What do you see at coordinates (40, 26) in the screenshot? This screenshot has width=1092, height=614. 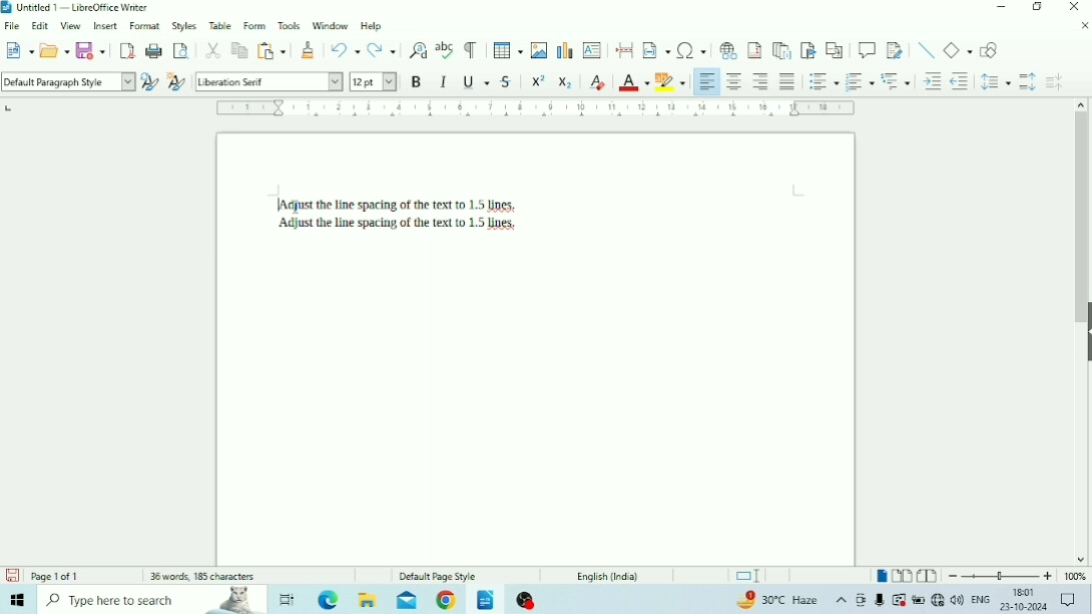 I see `Edit` at bounding box center [40, 26].